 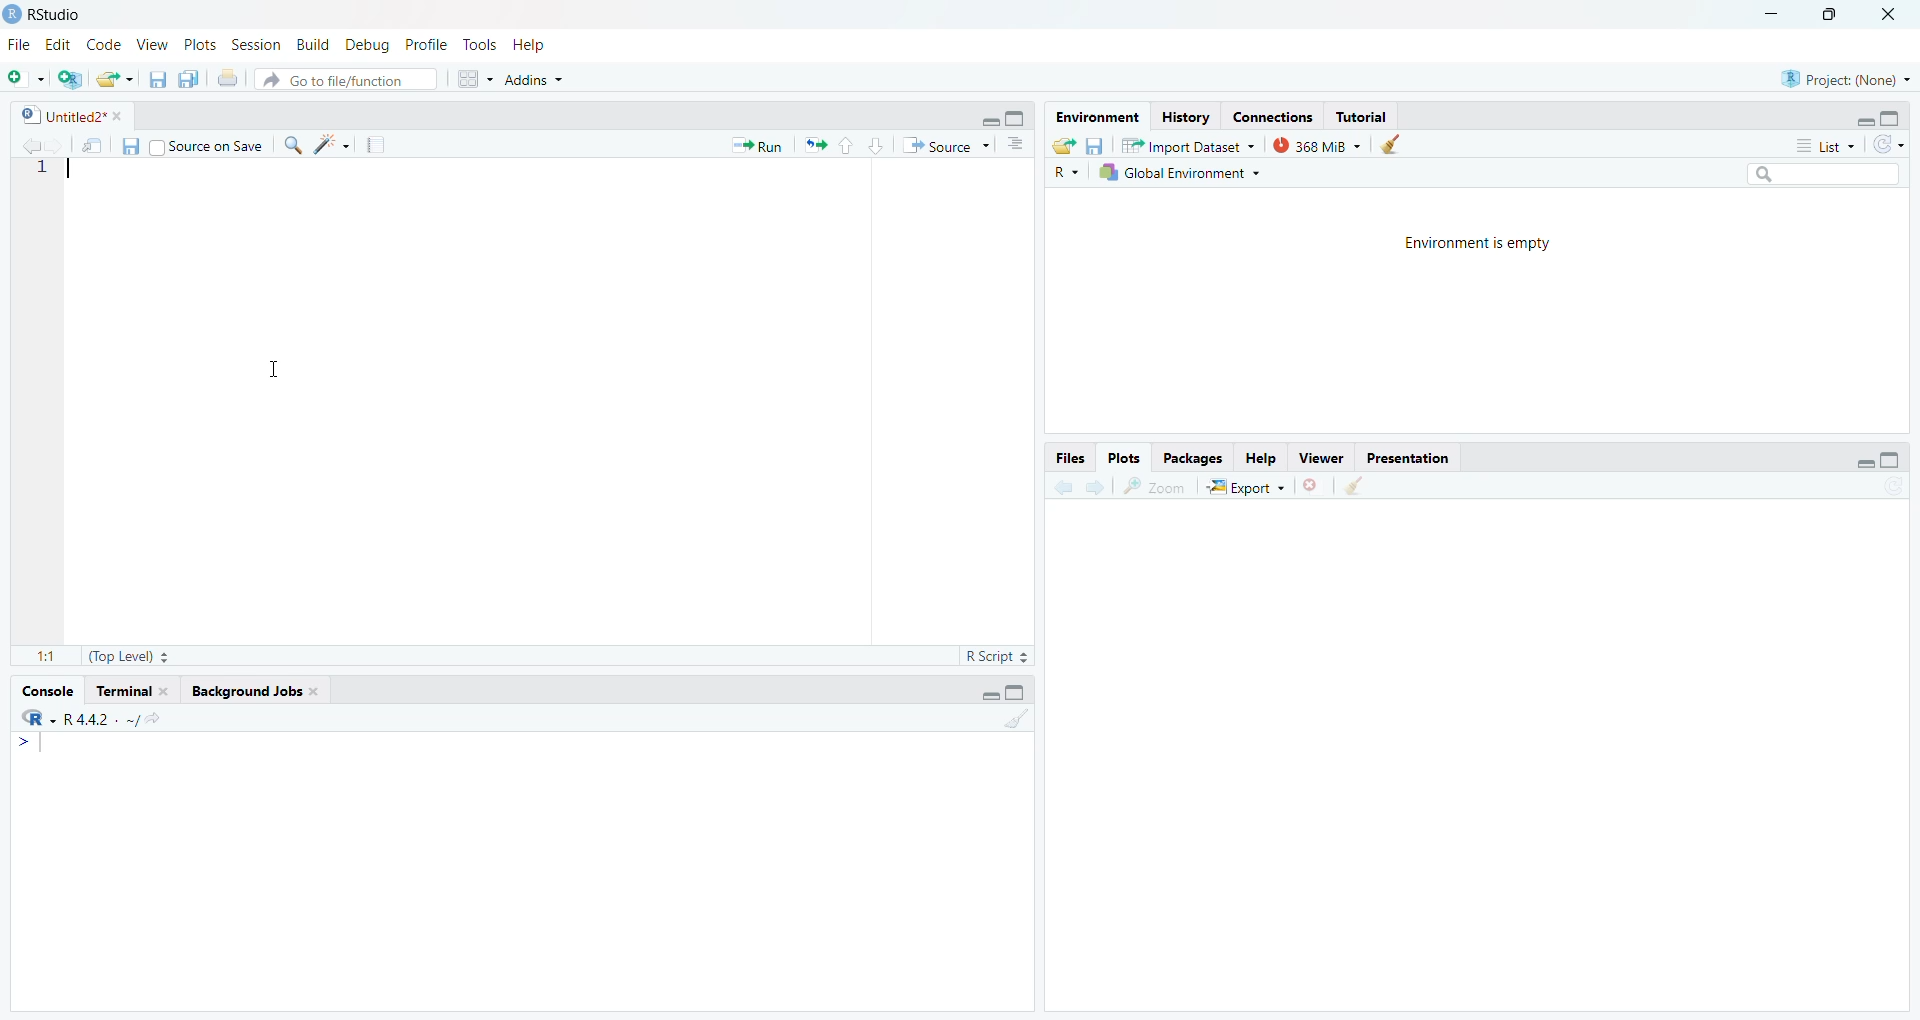 What do you see at coordinates (311, 46) in the screenshot?
I see `n Build` at bounding box center [311, 46].